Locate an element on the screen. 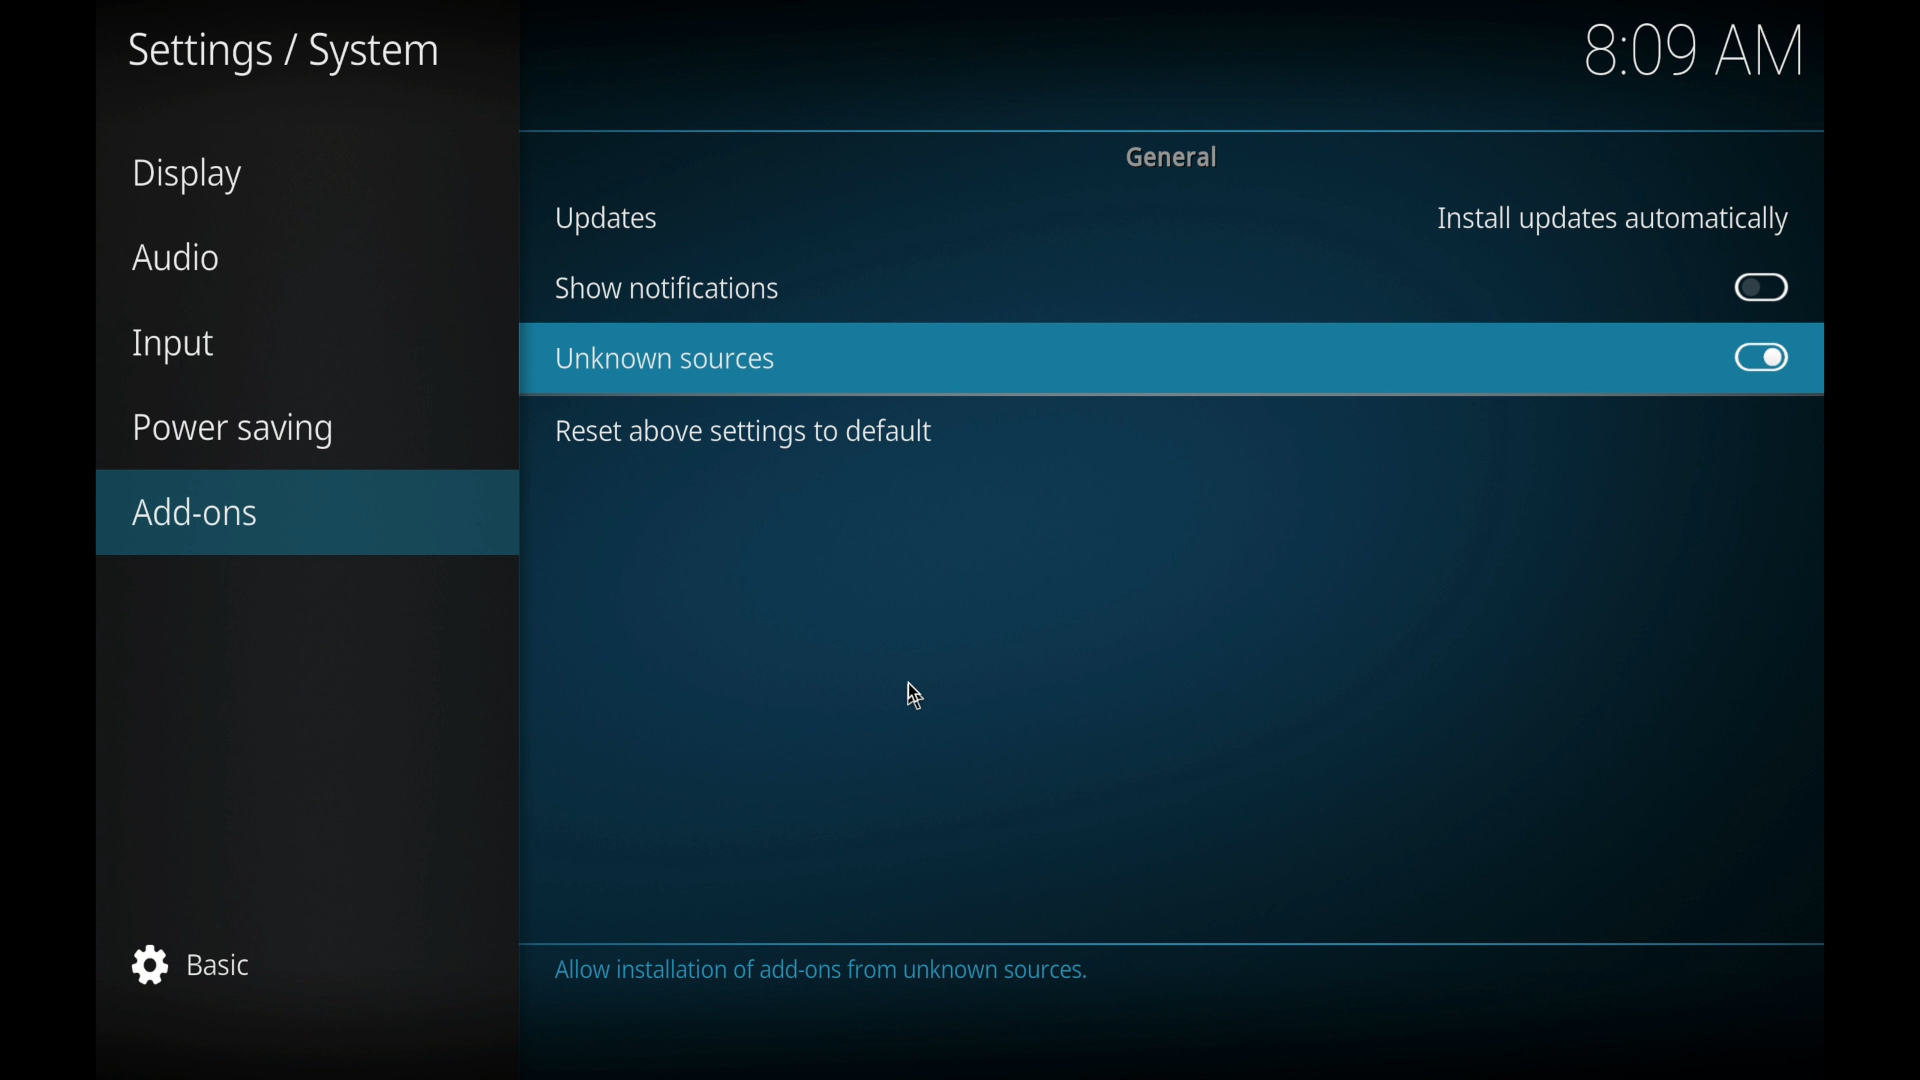 This screenshot has width=1920, height=1080. show notifications is located at coordinates (666, 288).